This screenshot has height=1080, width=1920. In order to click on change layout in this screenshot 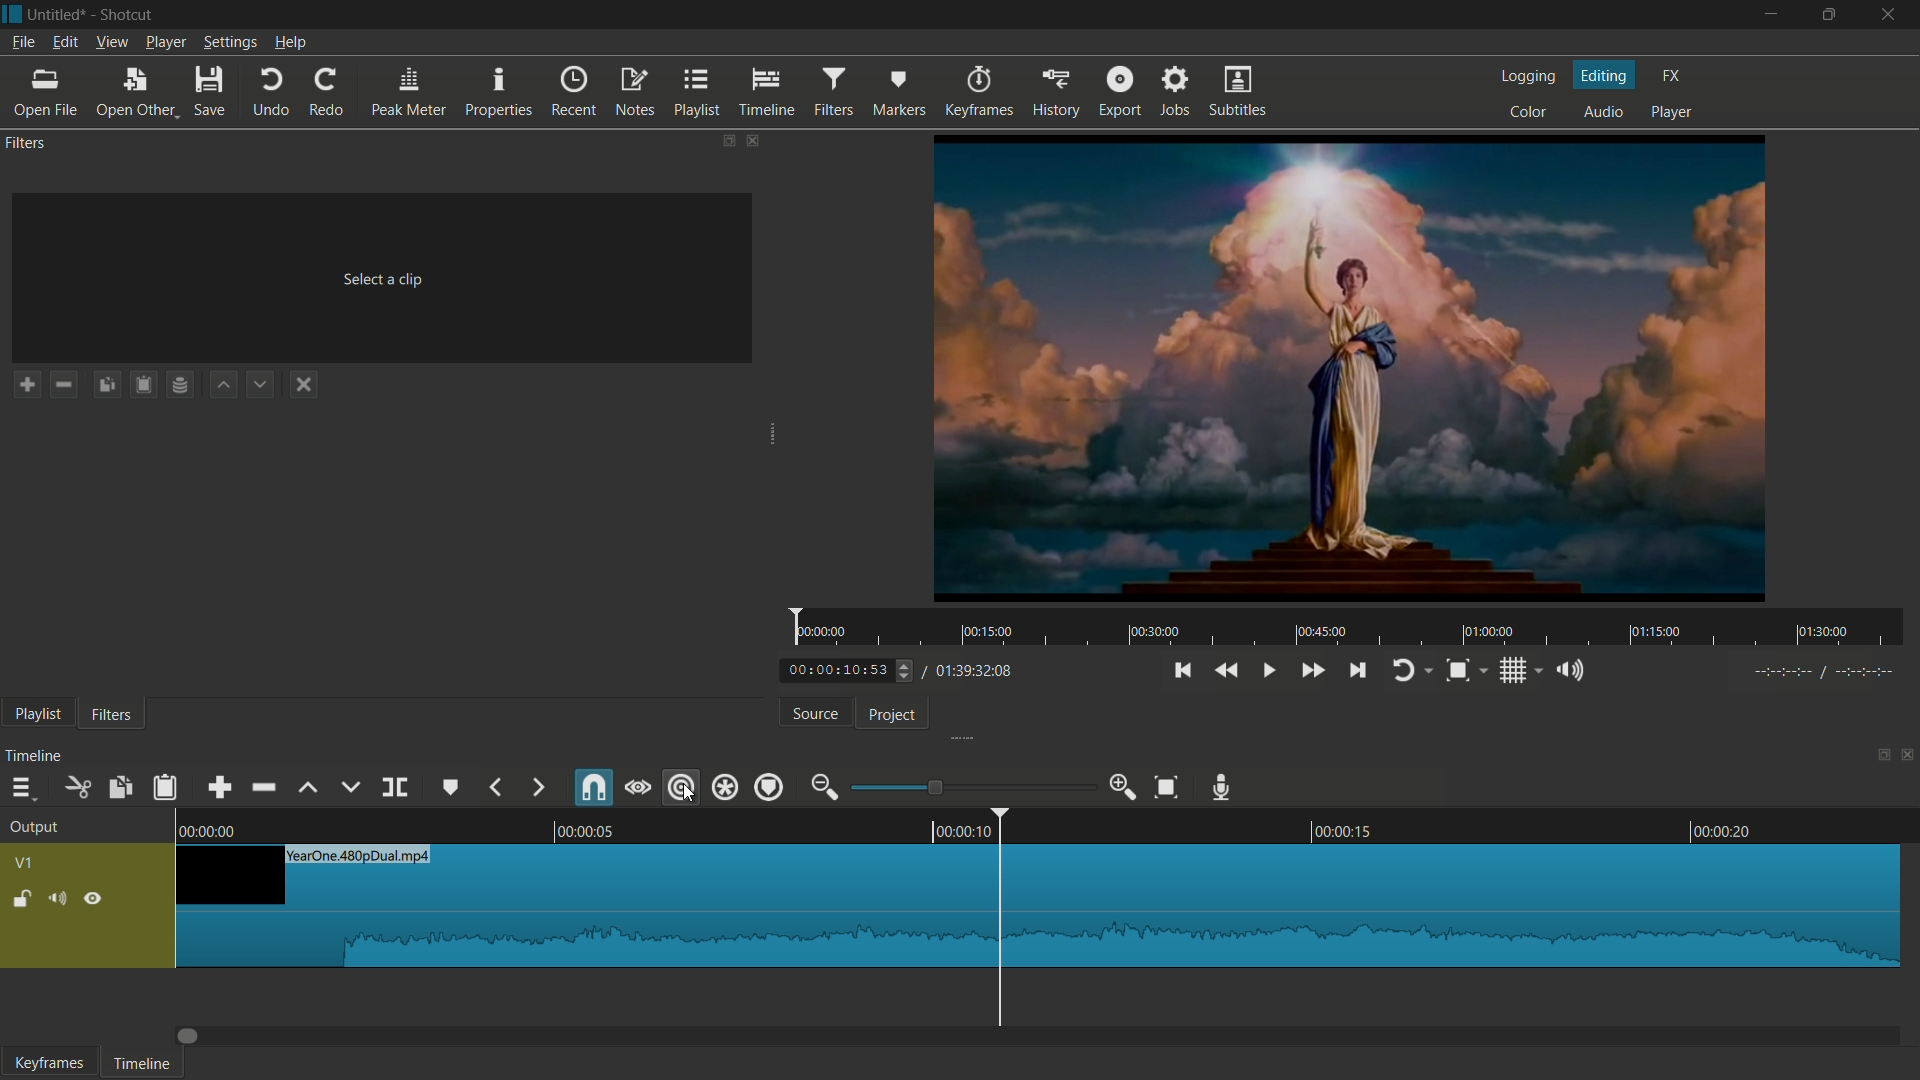, I will do `click(725, 141)`.